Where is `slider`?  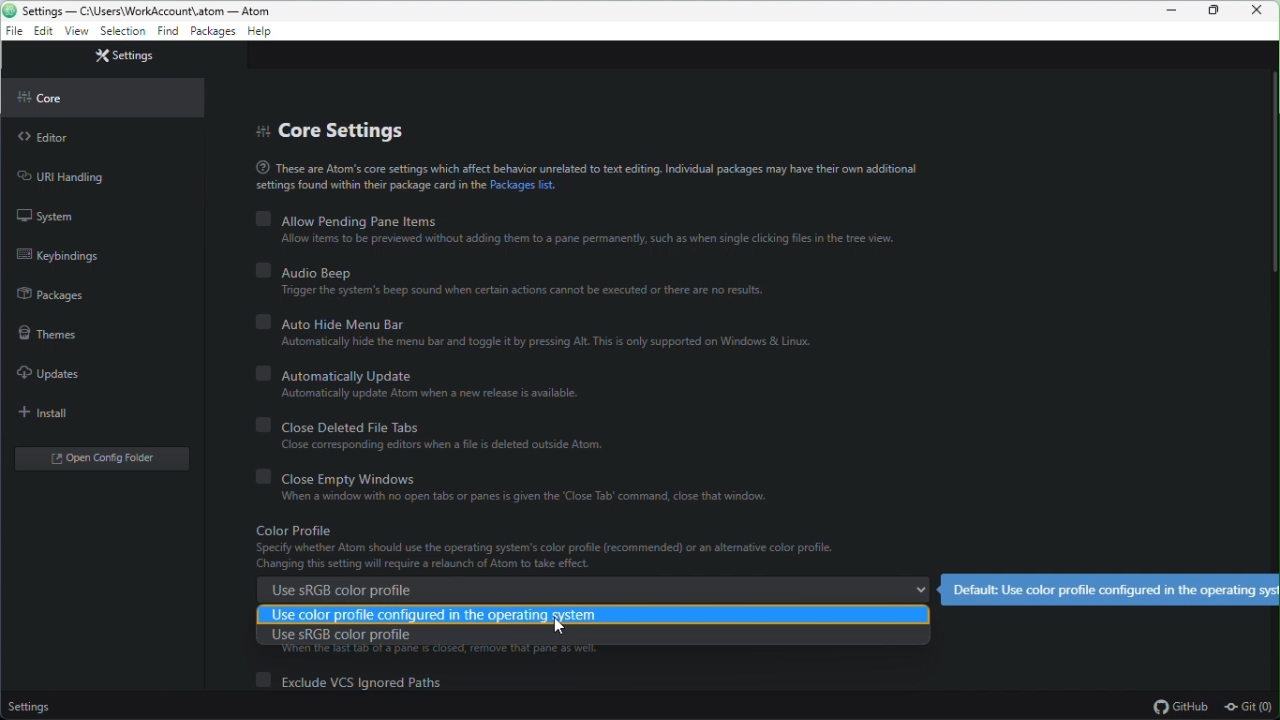
slider is located at coordinates (1270, 280).